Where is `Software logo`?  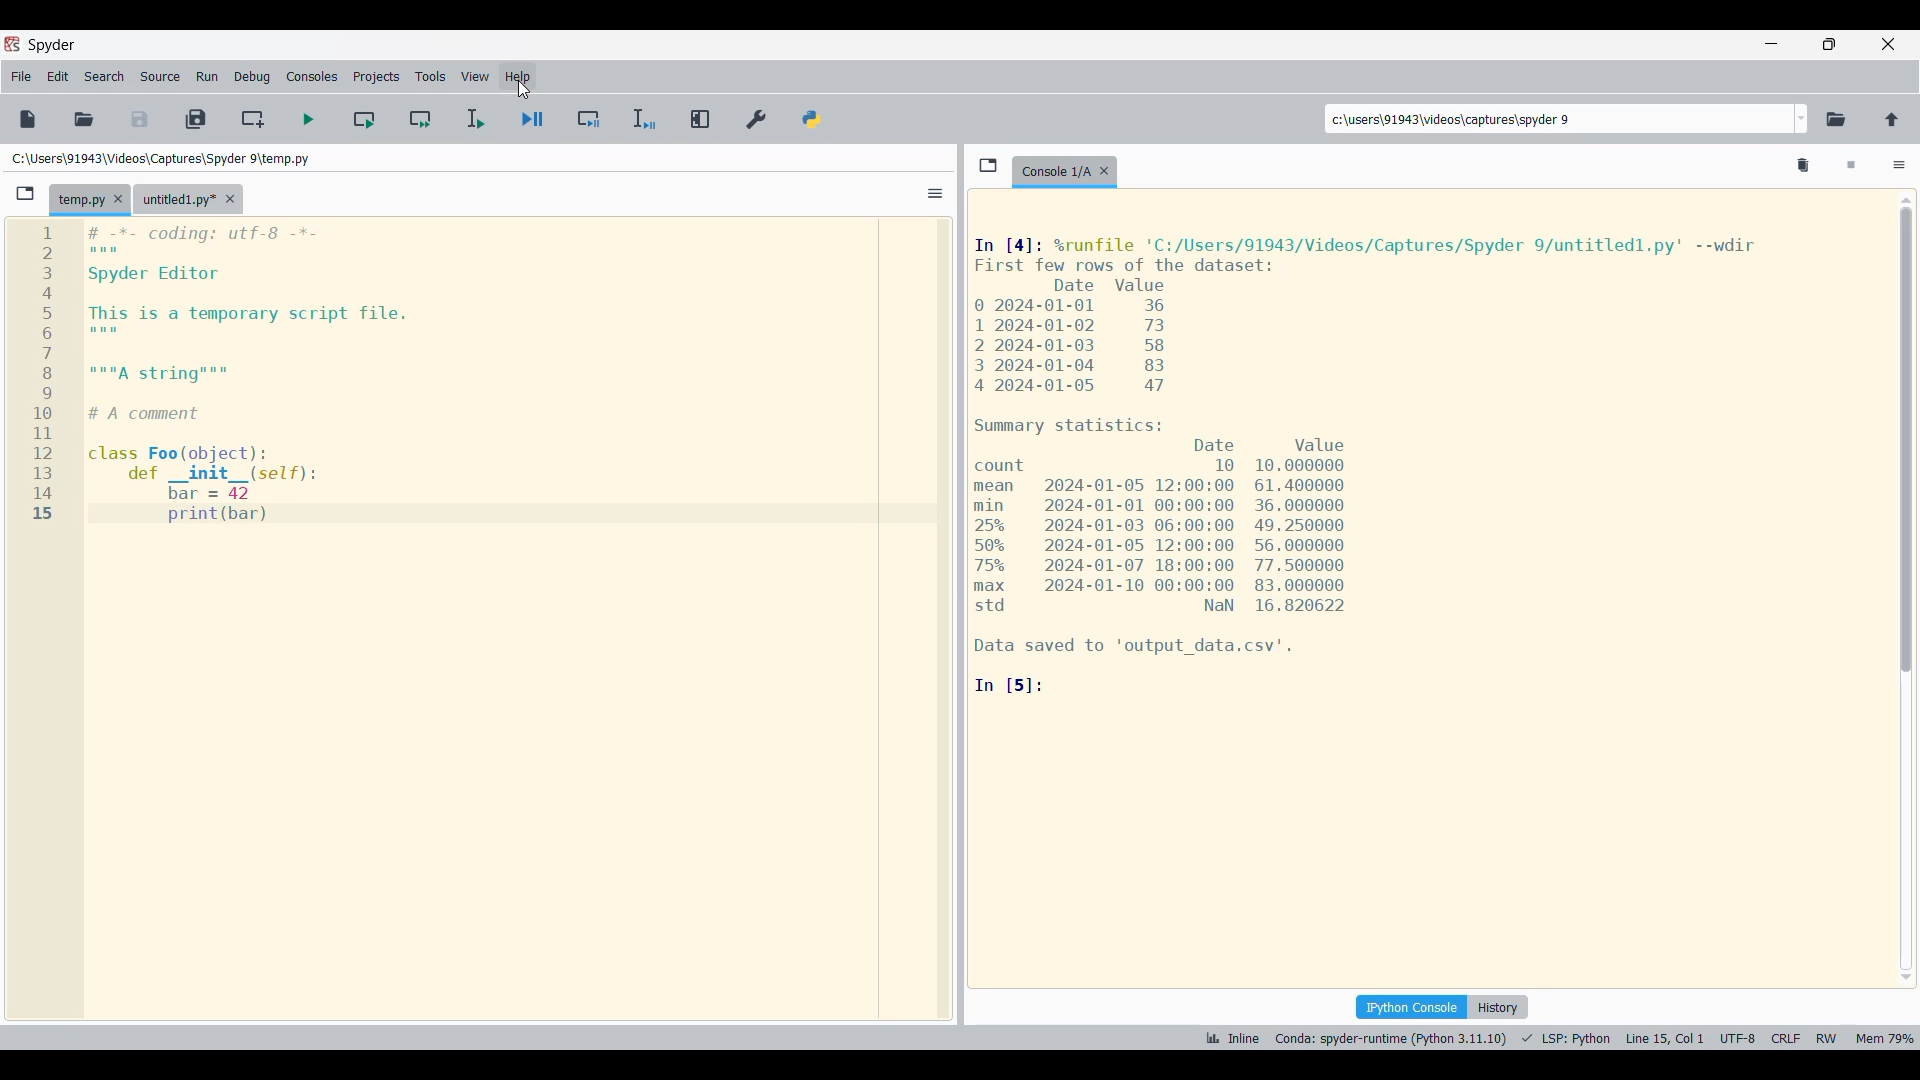 Software logo is located at coordinates (12, 44).